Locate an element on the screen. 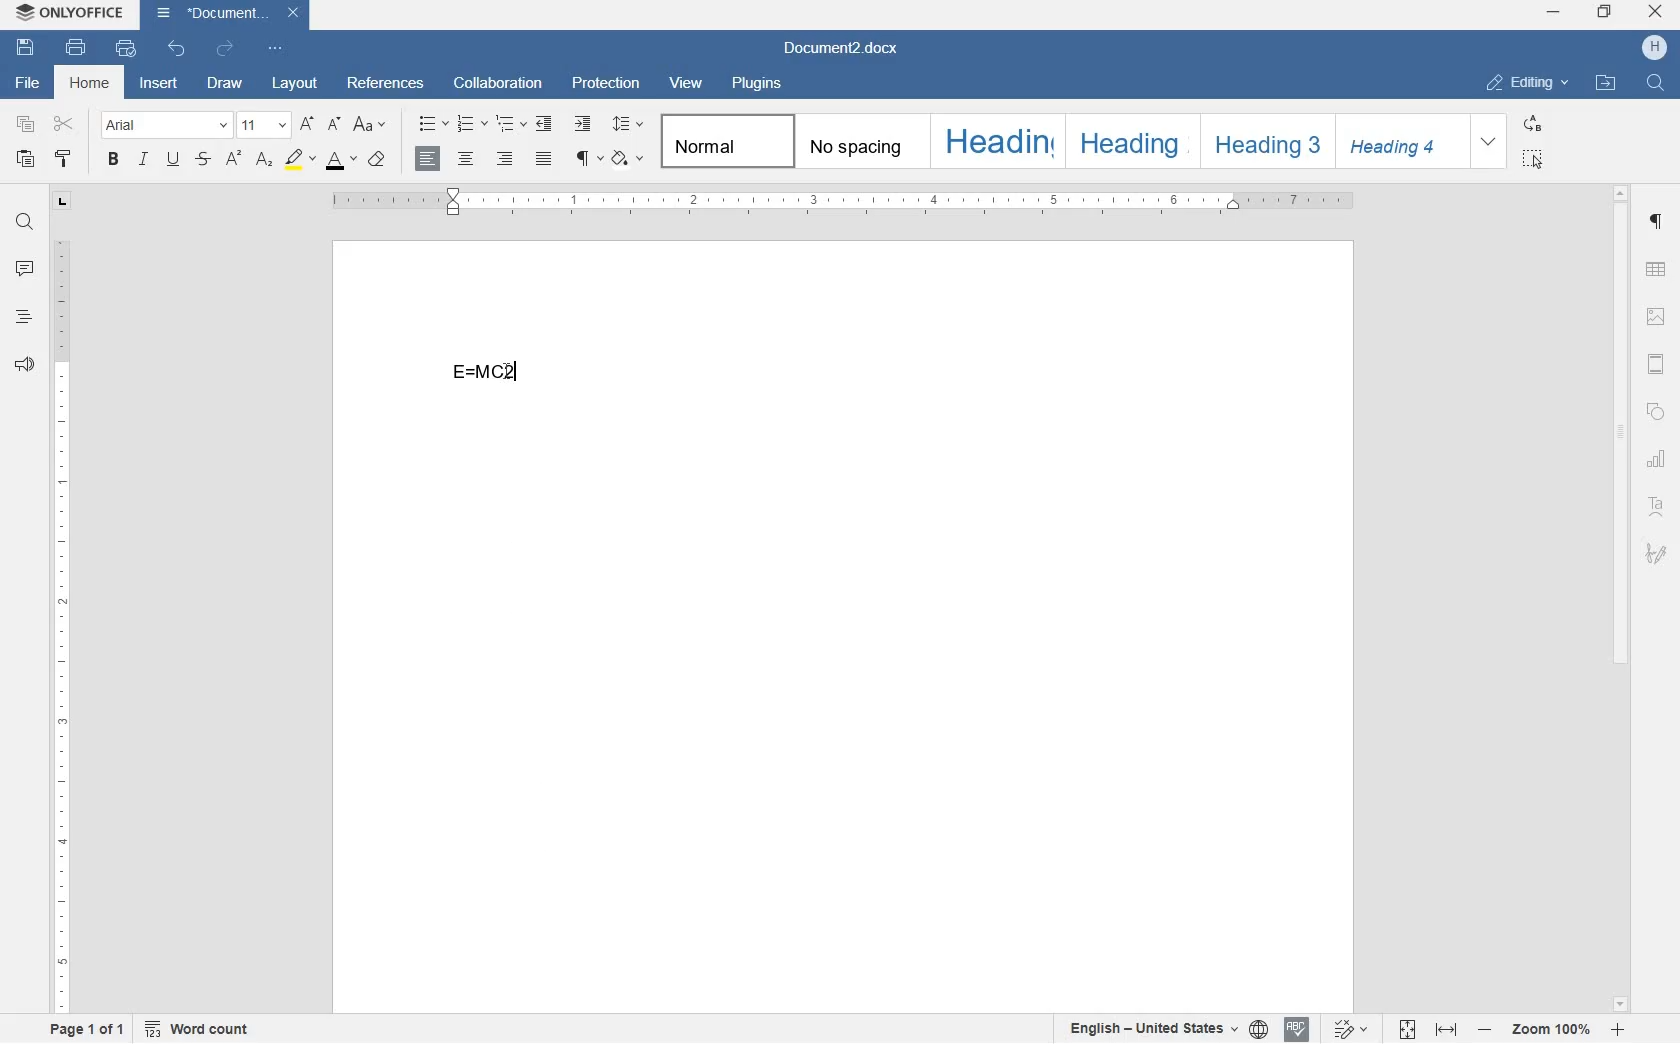 The height and width of the screenshot is (1044, 1680). Heading 3 is located at coordinates (1264, 139).